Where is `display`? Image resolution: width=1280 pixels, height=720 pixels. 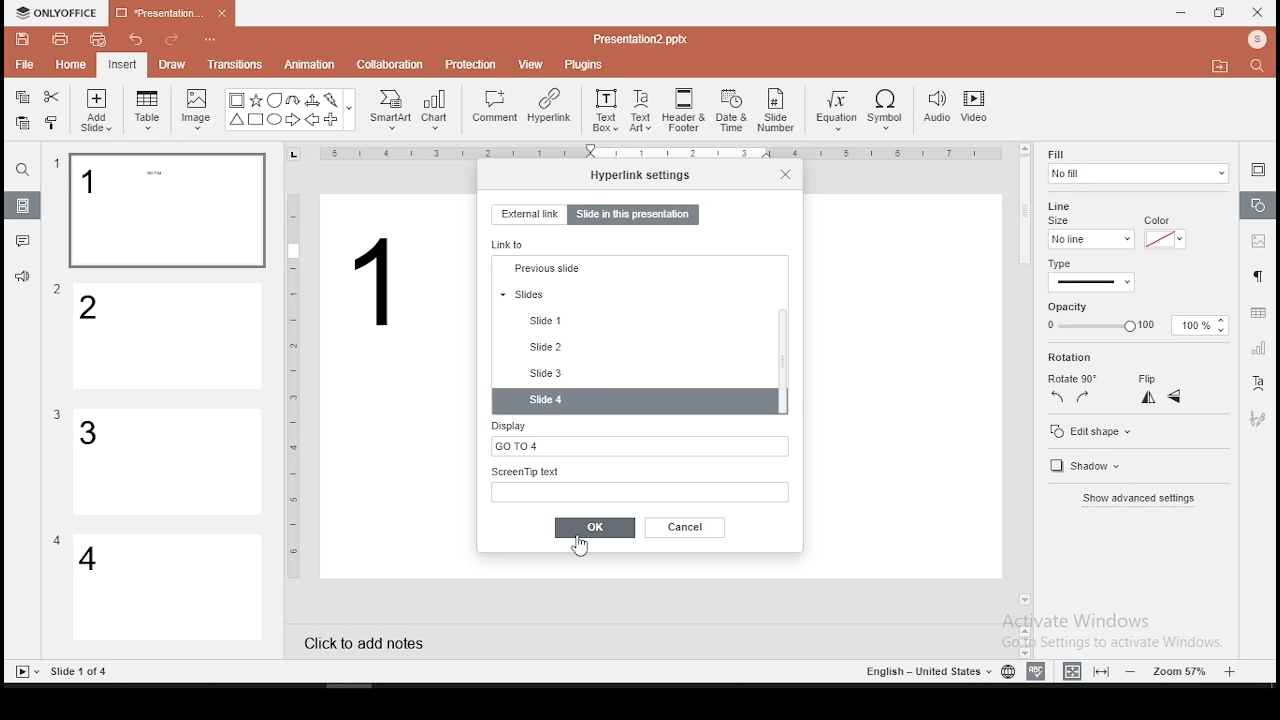
display is located at coordinates (637, 437).